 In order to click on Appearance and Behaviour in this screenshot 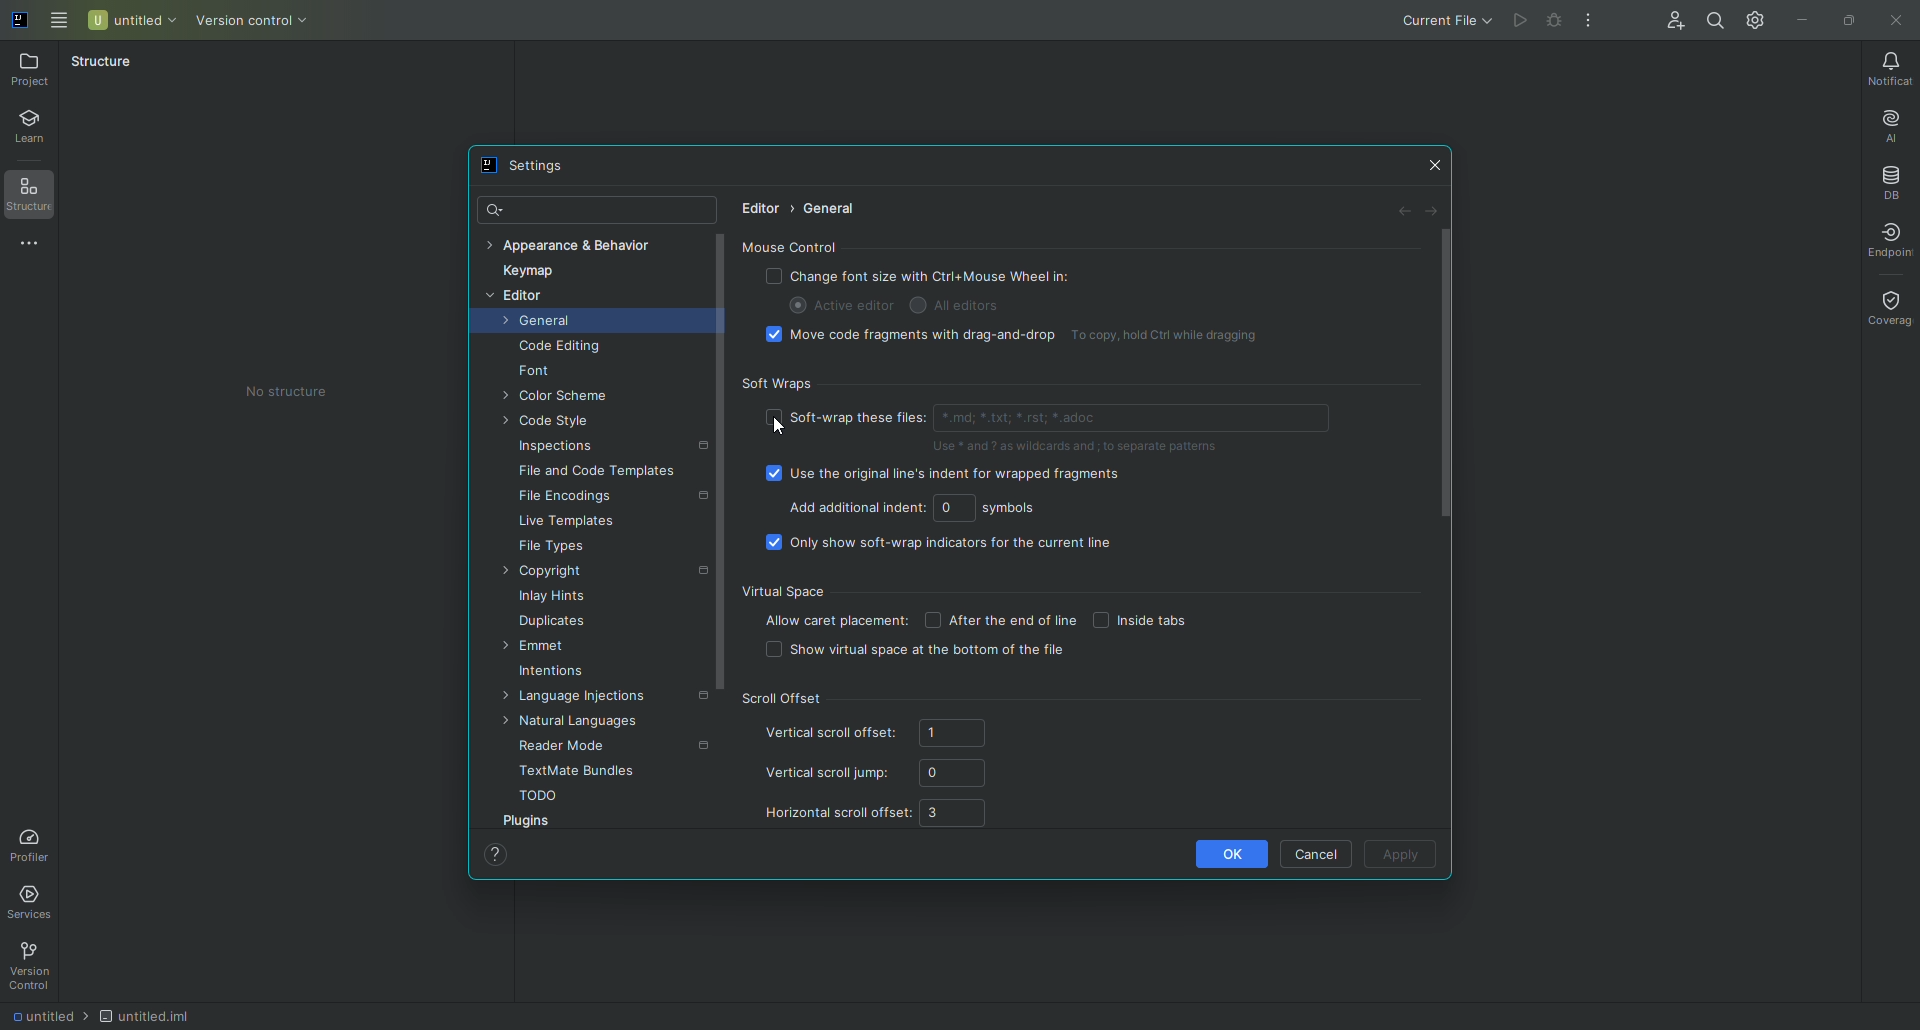, I will do `click(583, 244)`.